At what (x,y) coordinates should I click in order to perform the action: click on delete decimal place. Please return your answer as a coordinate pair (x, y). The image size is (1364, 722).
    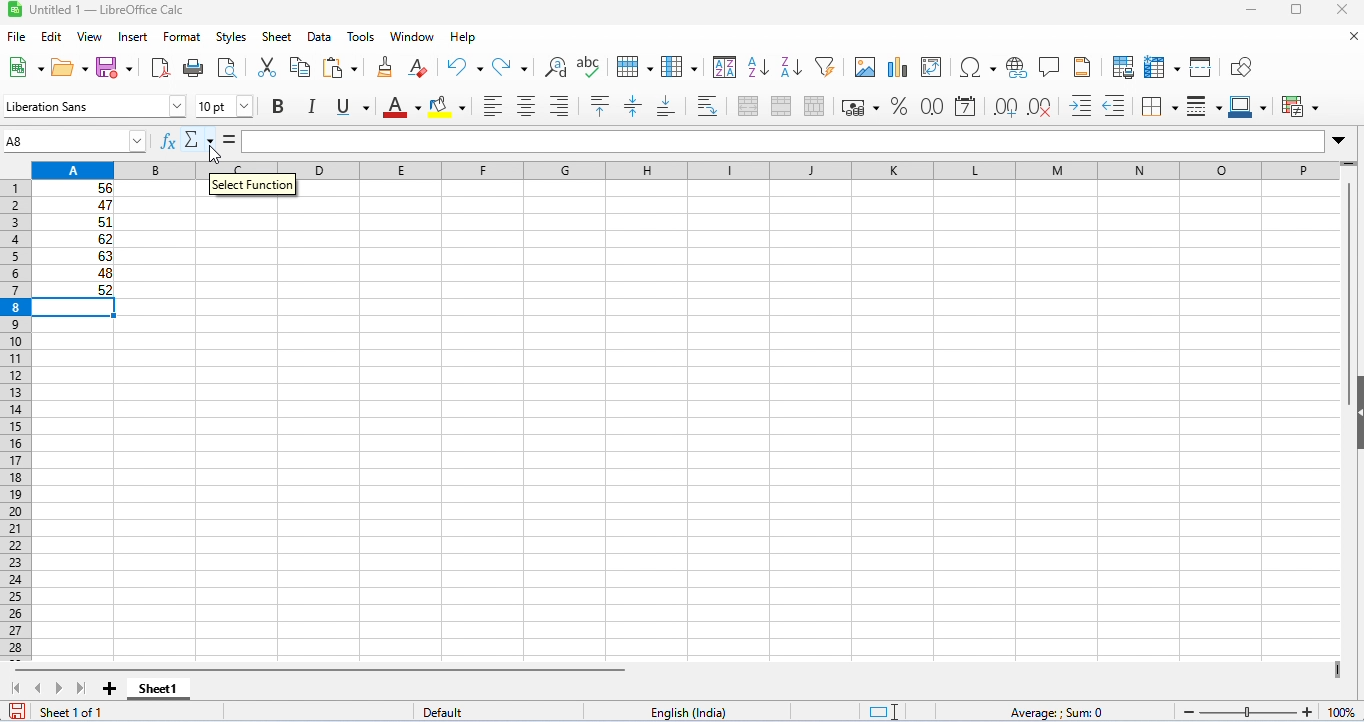
    Looking at the image, I should click on (1039, 107).